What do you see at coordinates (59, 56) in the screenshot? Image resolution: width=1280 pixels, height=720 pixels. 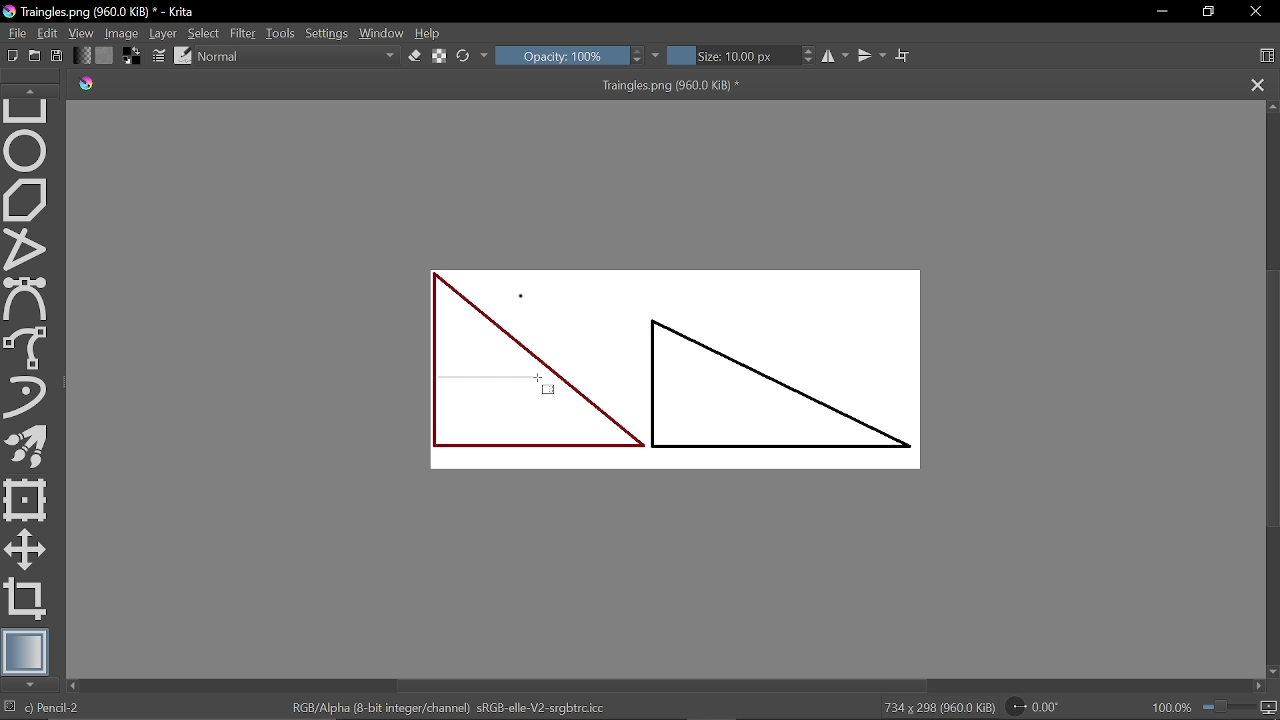 I see `Save` at bounding box center [59, 56].